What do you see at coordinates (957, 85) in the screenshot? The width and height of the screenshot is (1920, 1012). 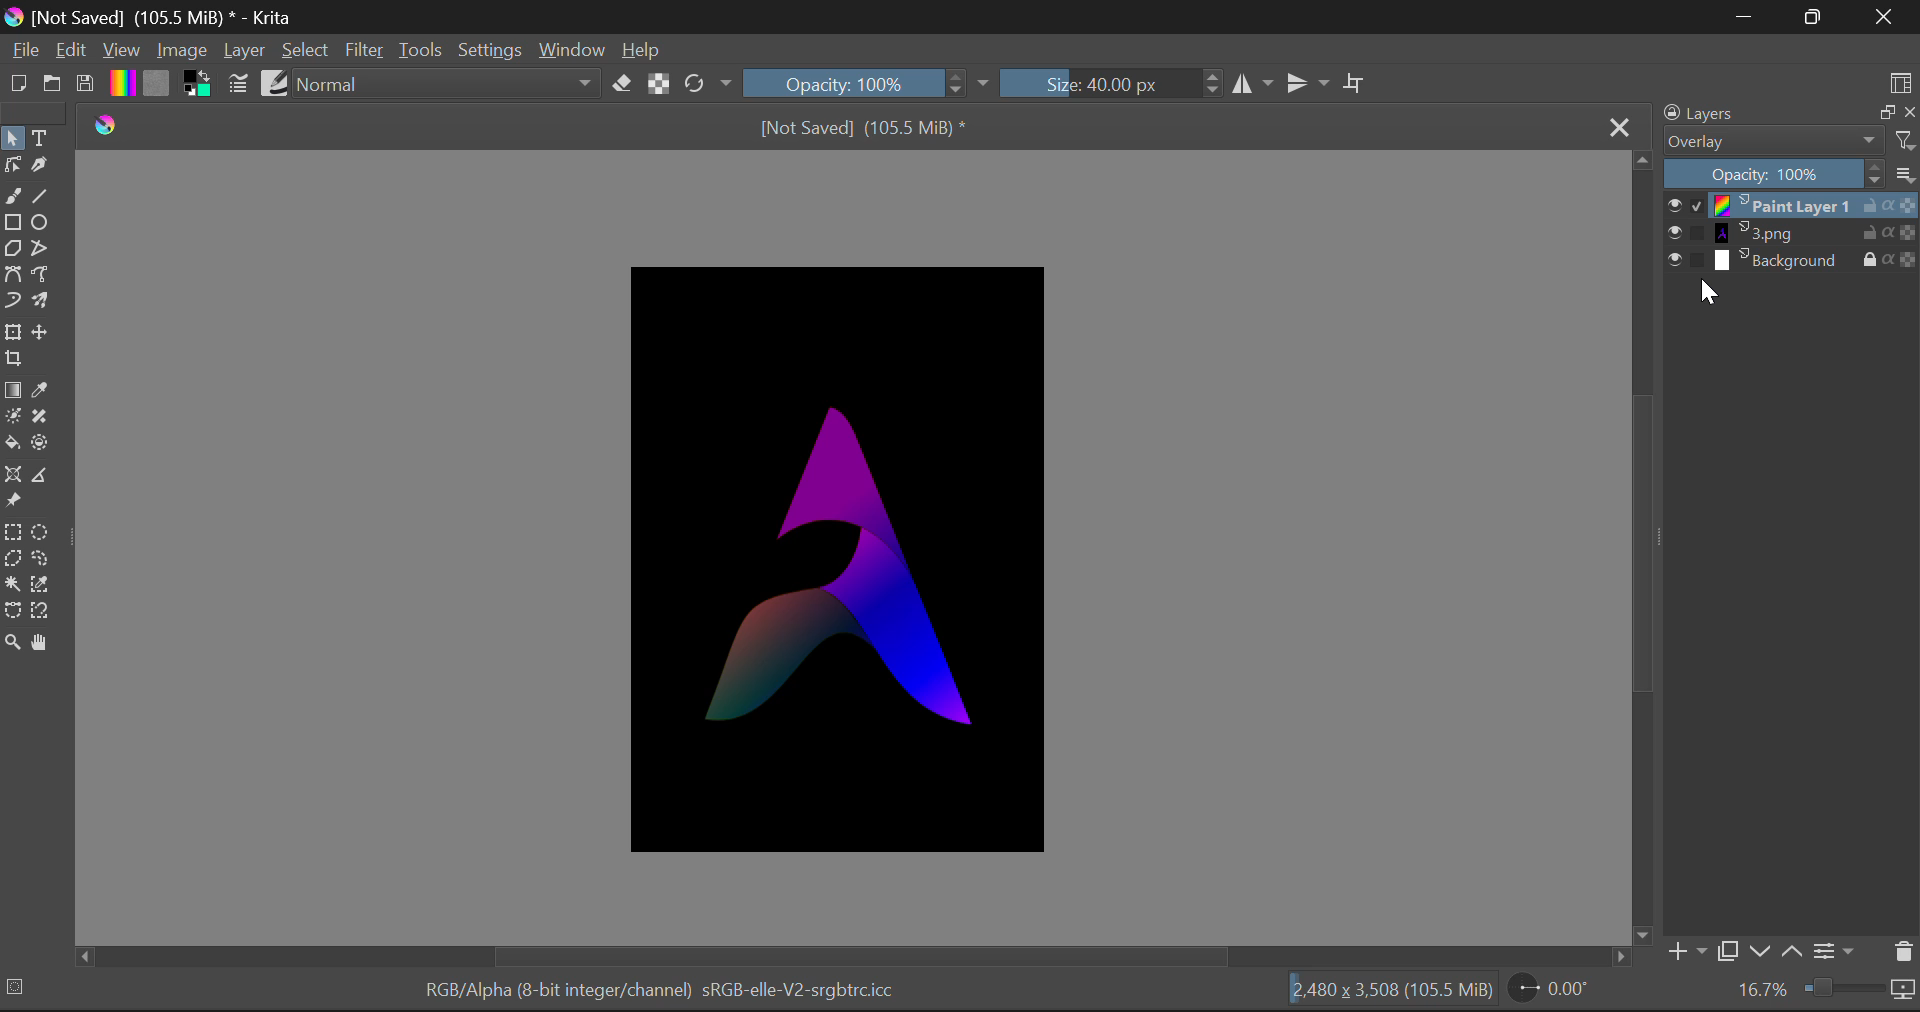 I see `Increase or decrease  opacity` at bounding box center [957, 85].